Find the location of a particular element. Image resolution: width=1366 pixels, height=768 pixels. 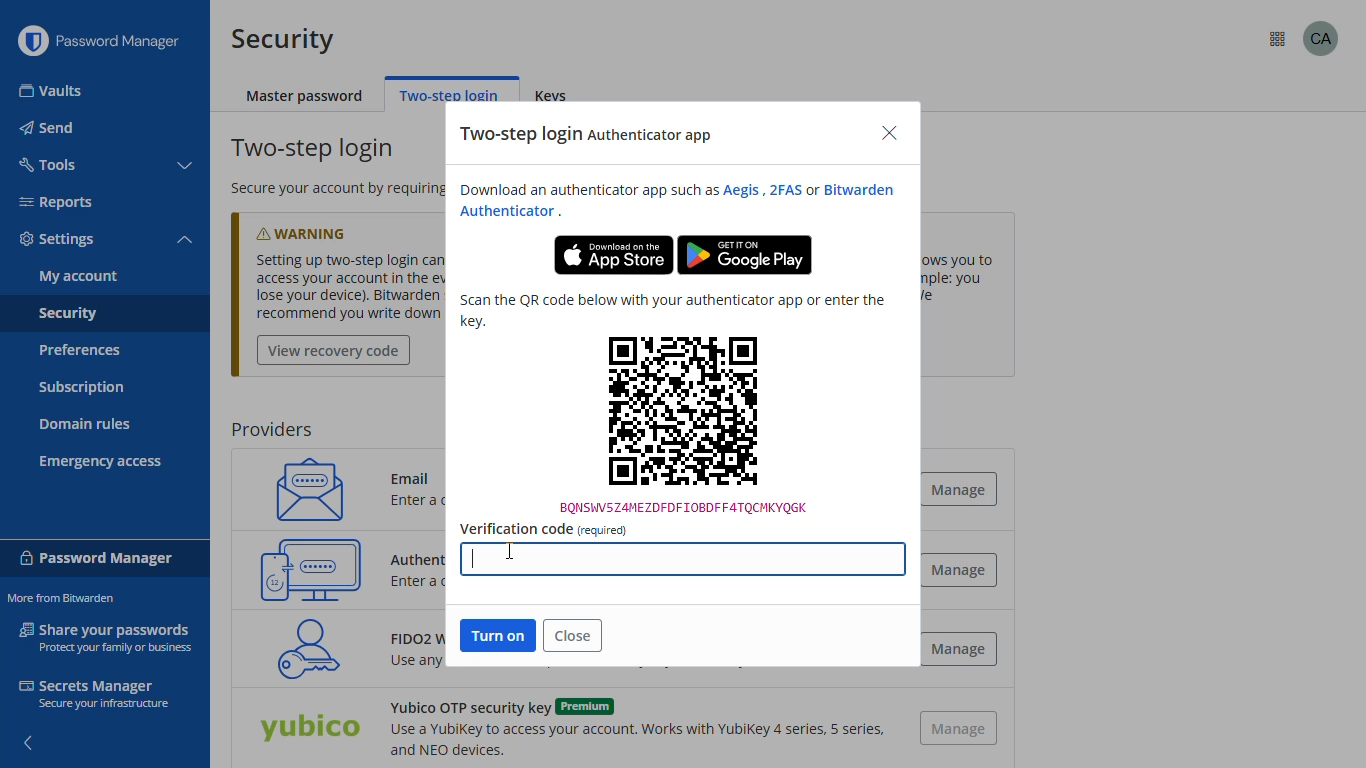

authenticator app is located at coordinates (311, 569).